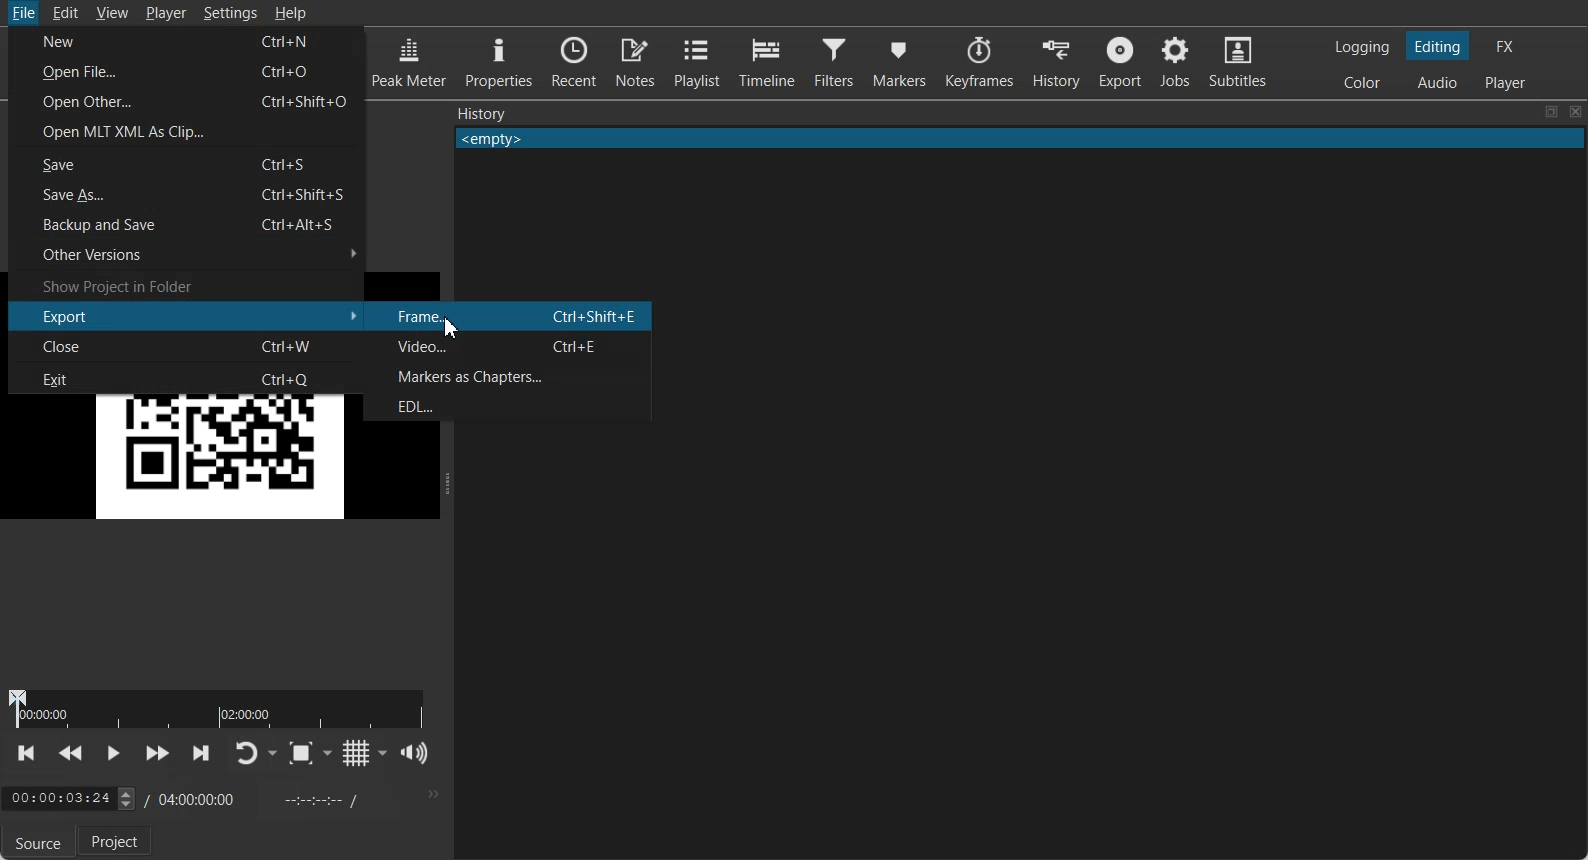 The height and width of the screenshot is (860, 1588). I want to click on Show Project in Folder, so click(186, 284).